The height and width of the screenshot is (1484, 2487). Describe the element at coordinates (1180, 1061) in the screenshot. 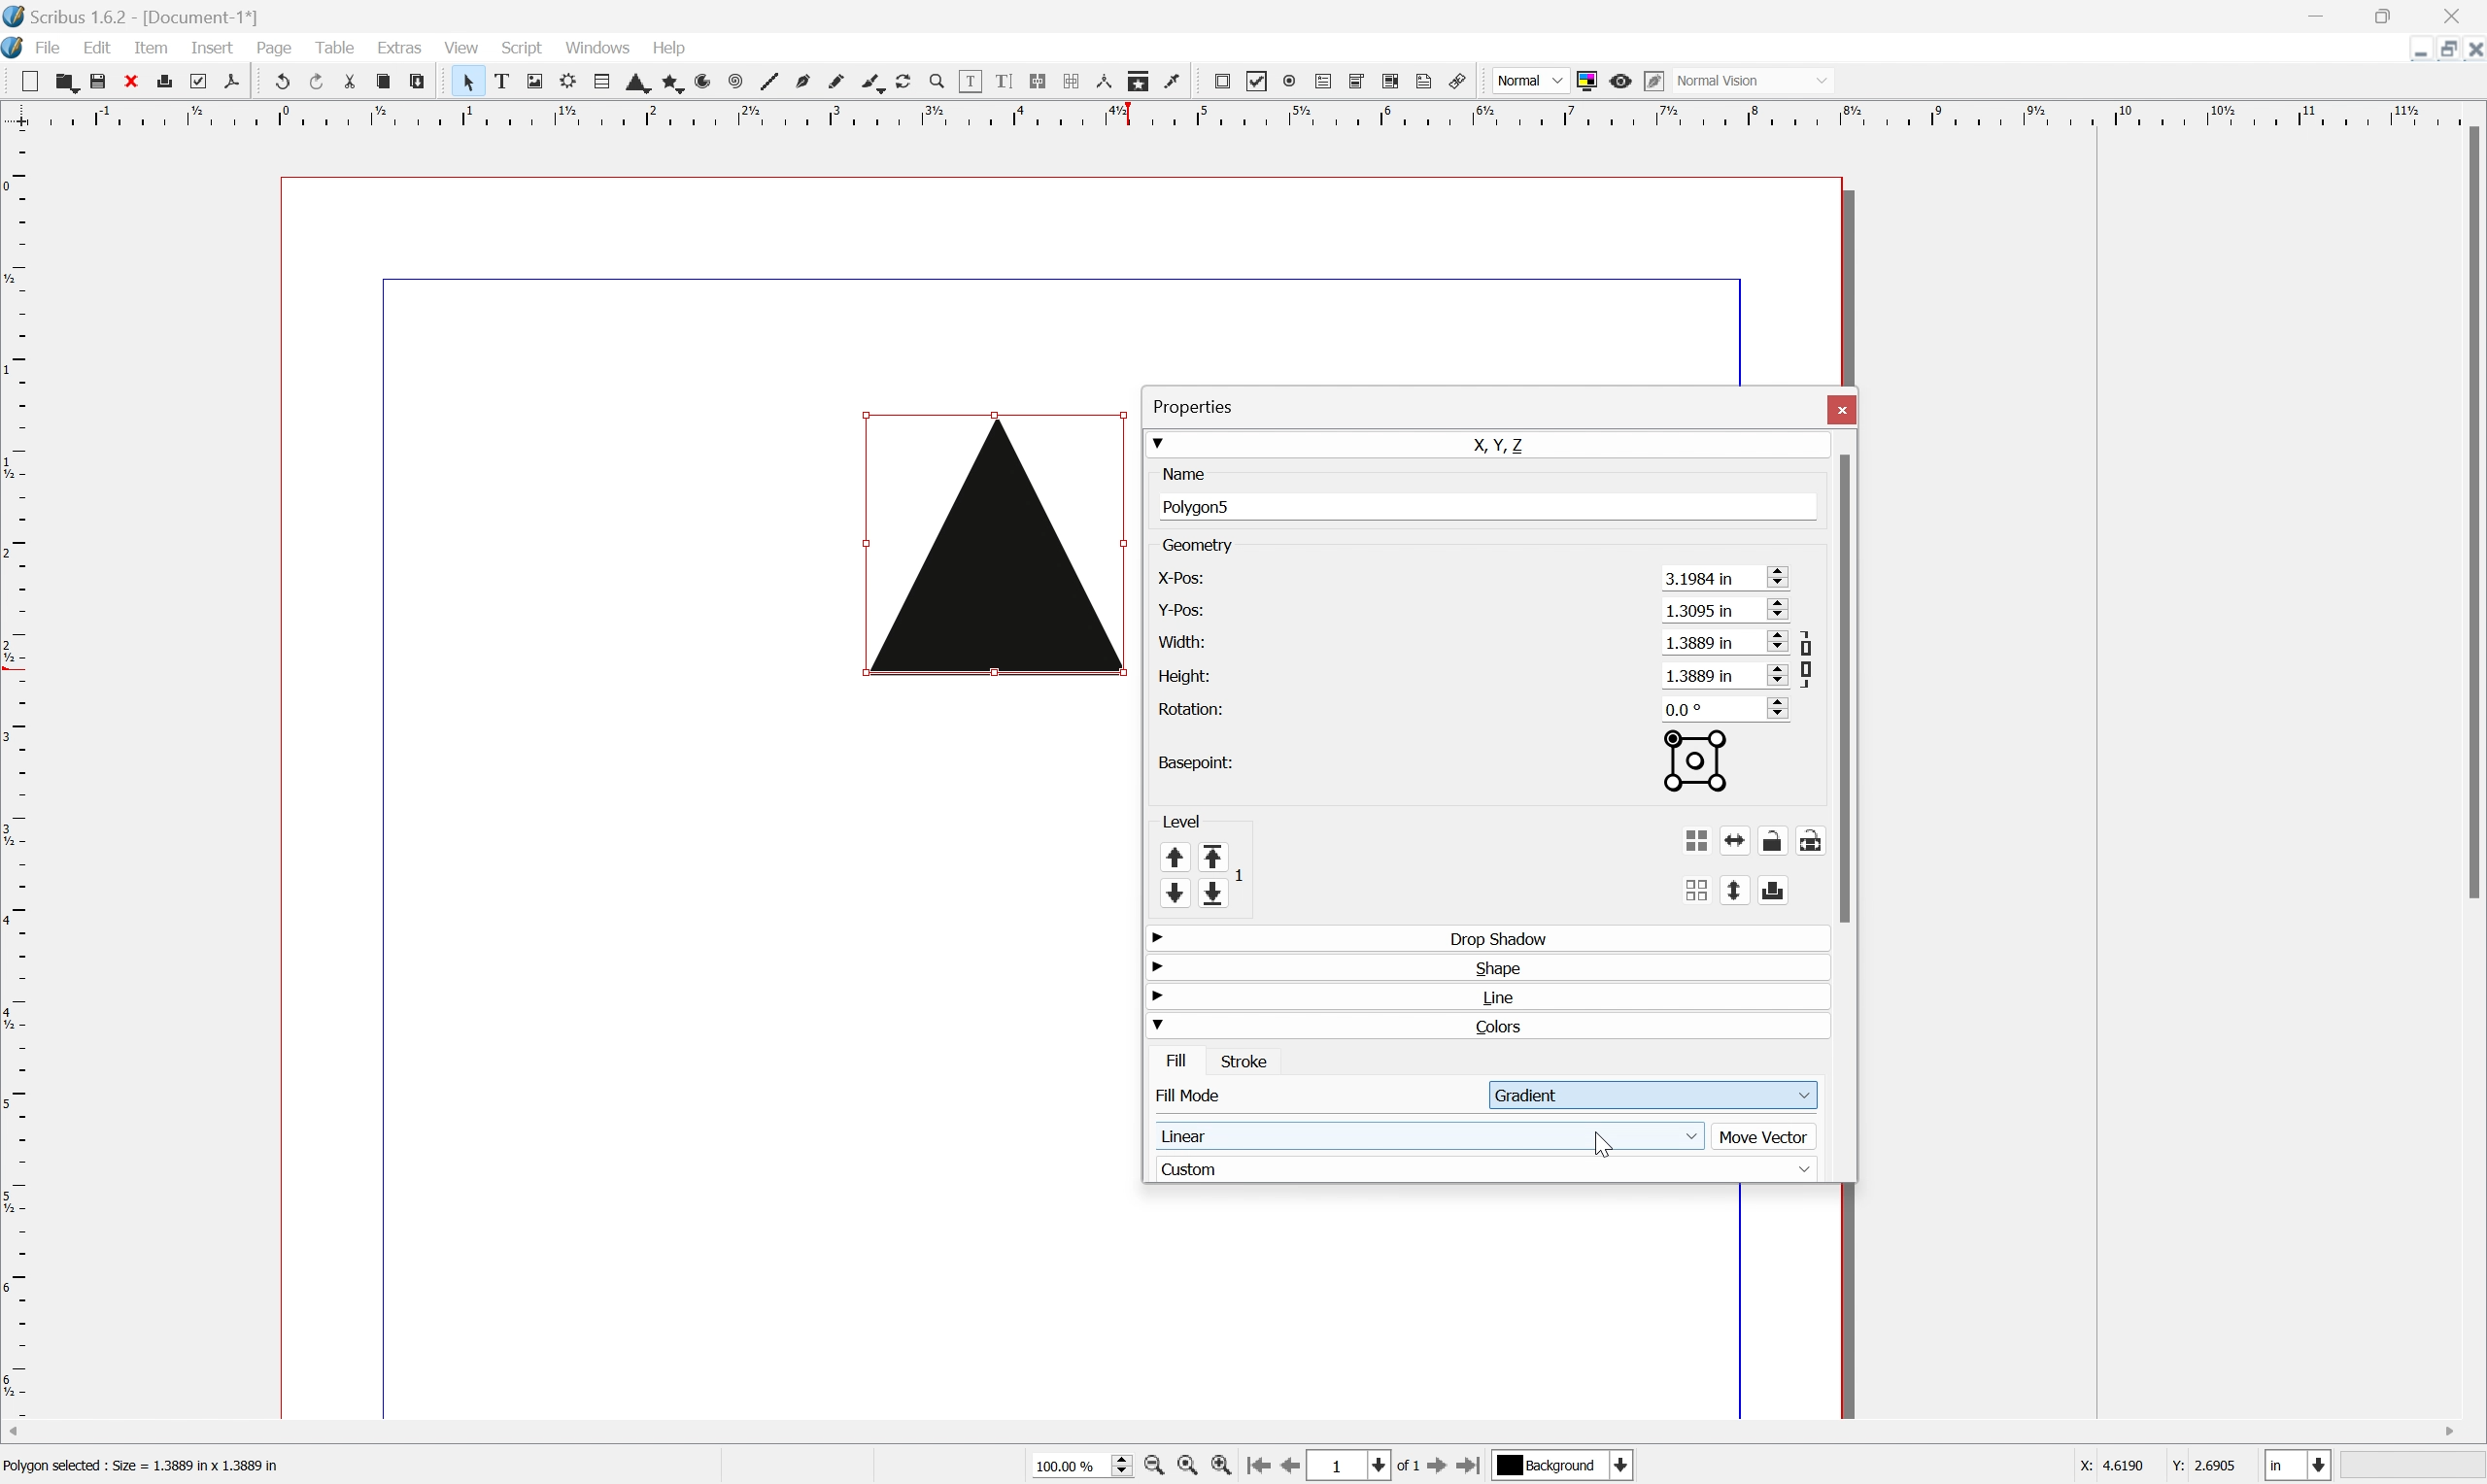

I see `Fill` at that location.